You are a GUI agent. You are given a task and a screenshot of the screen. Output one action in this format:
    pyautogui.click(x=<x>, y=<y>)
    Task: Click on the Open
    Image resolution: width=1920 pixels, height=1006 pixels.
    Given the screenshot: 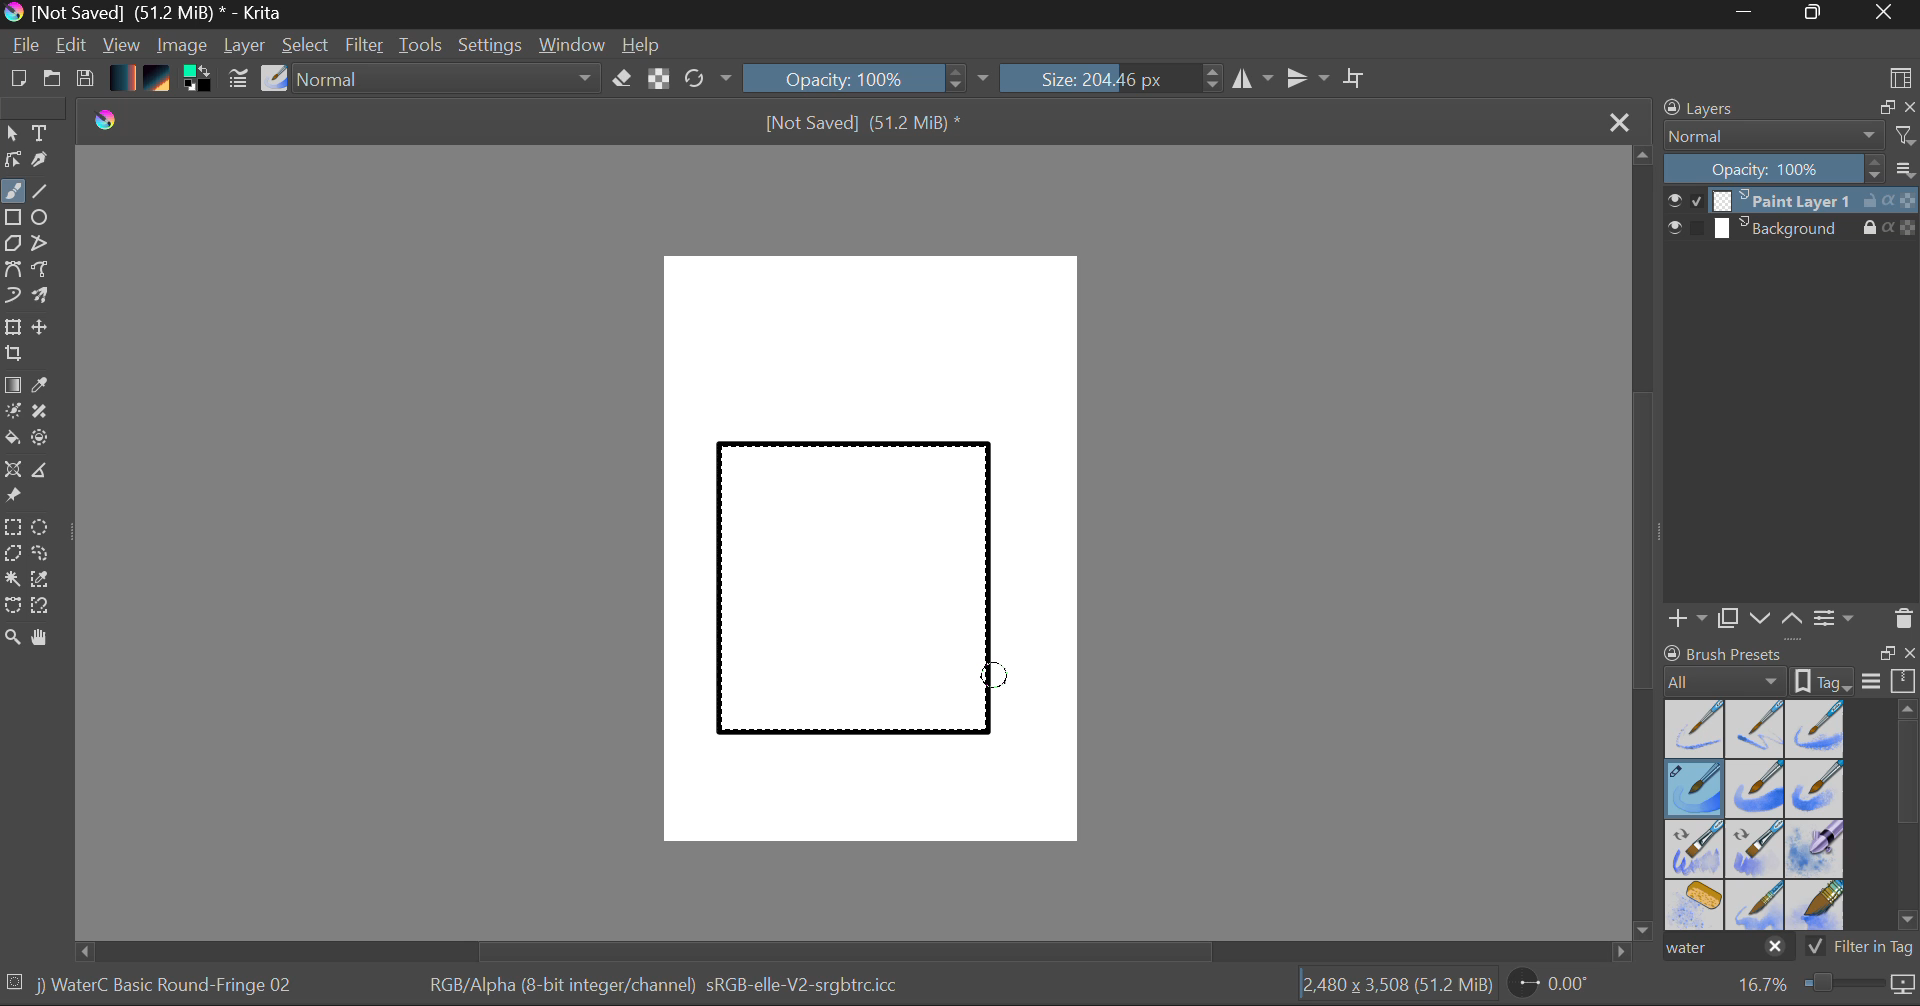 What is the action you would take?
    pyautogui.click(x=54, y=81)
    